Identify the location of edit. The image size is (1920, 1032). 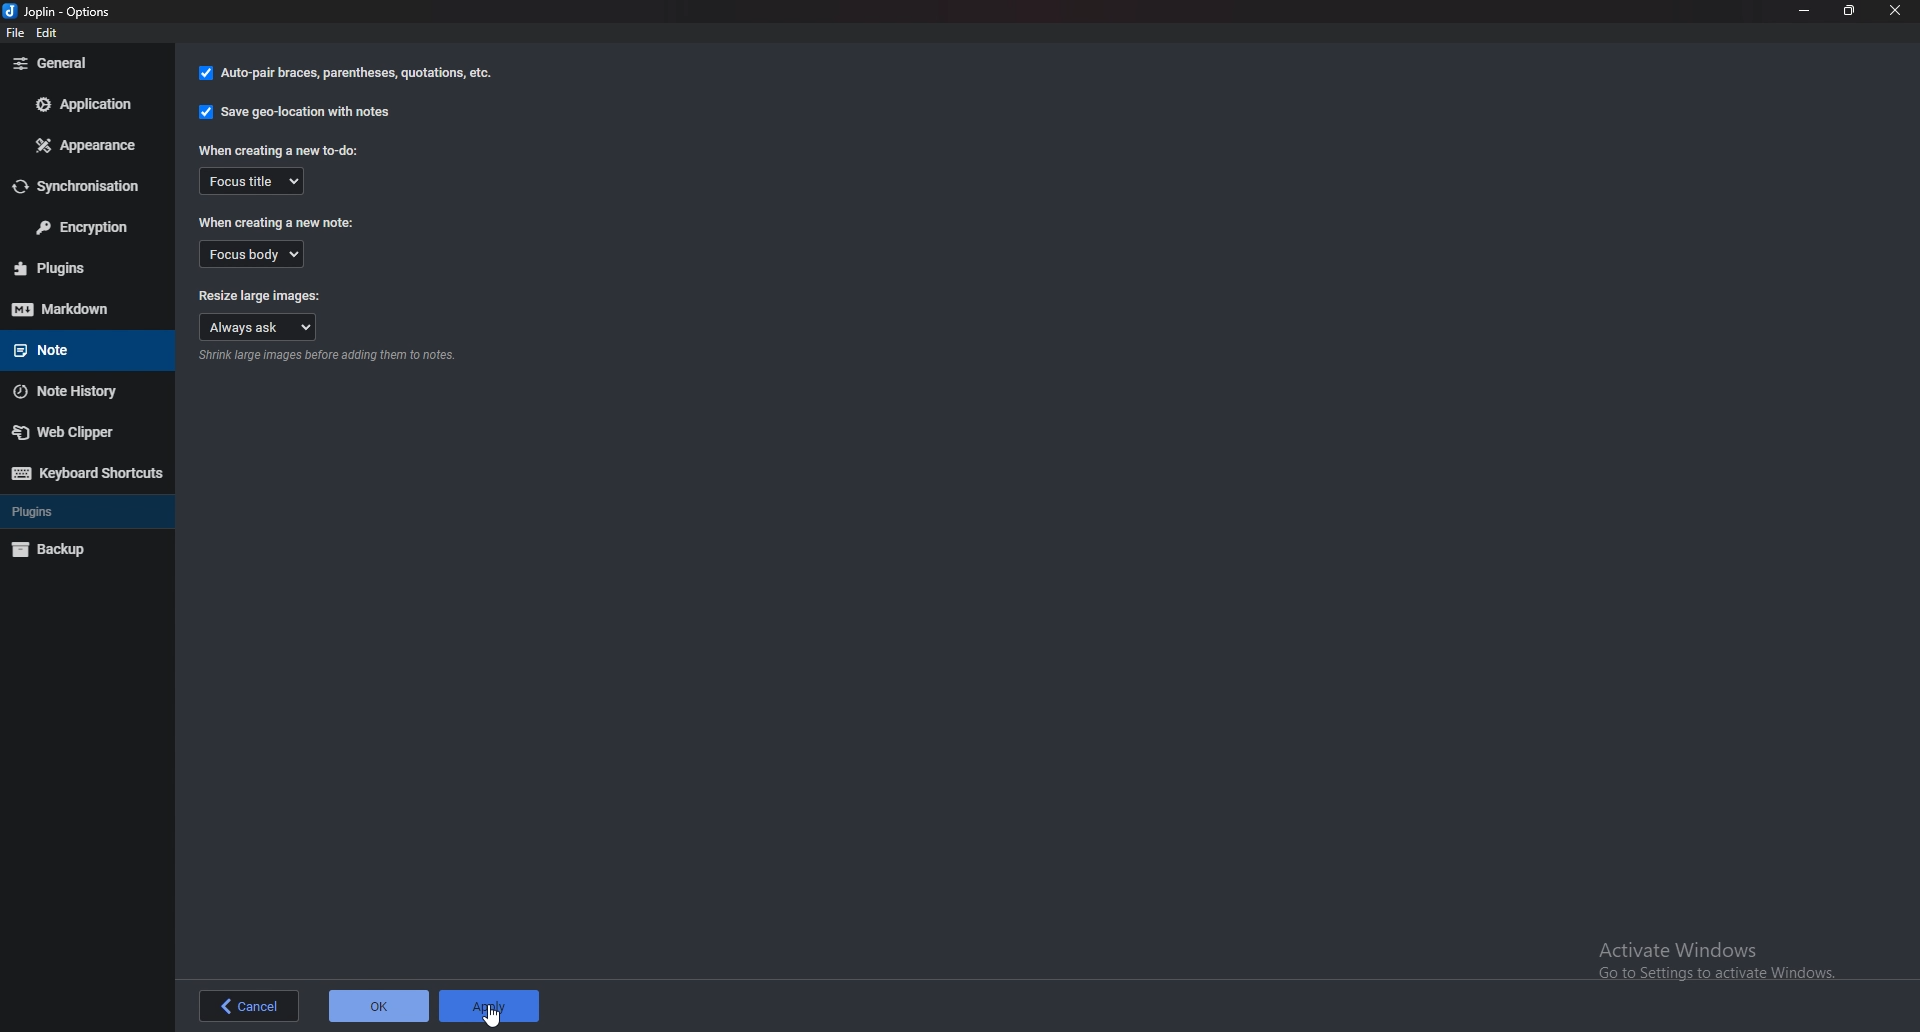
(56, 34).